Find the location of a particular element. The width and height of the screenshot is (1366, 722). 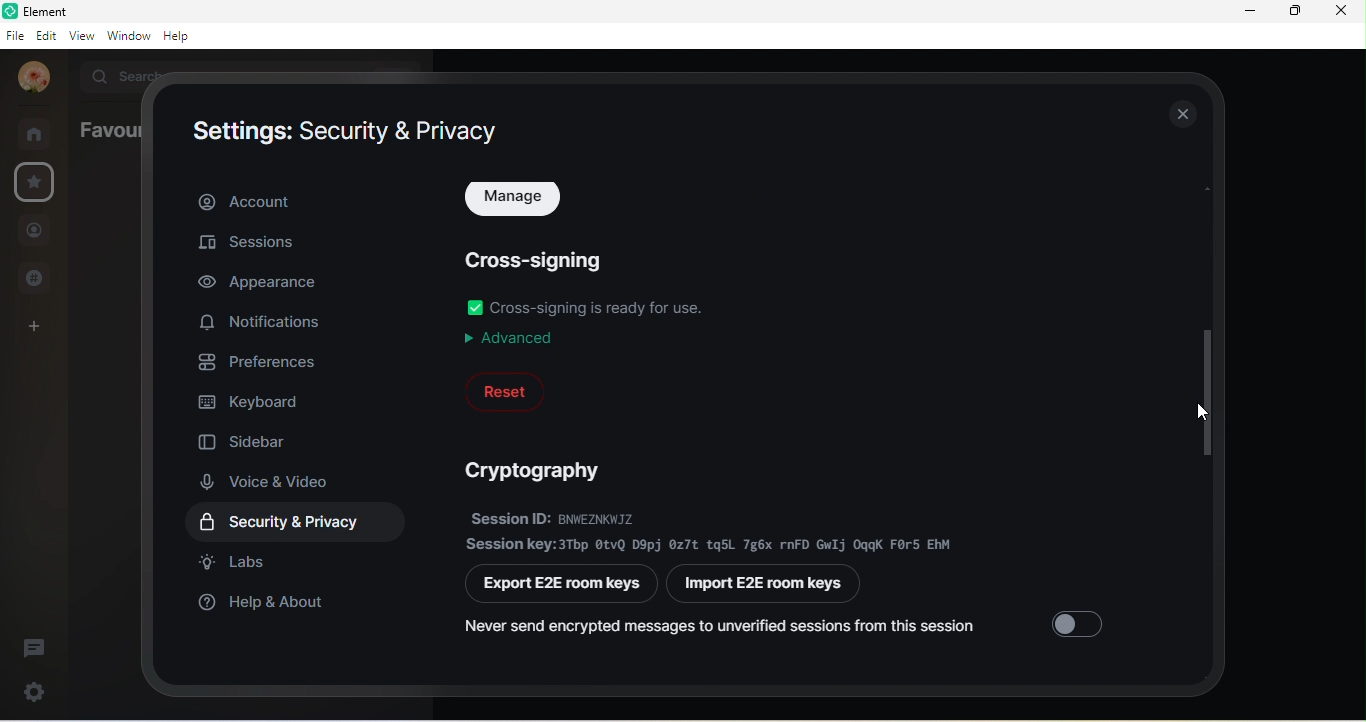

reset is located at coordinates (505, 391).